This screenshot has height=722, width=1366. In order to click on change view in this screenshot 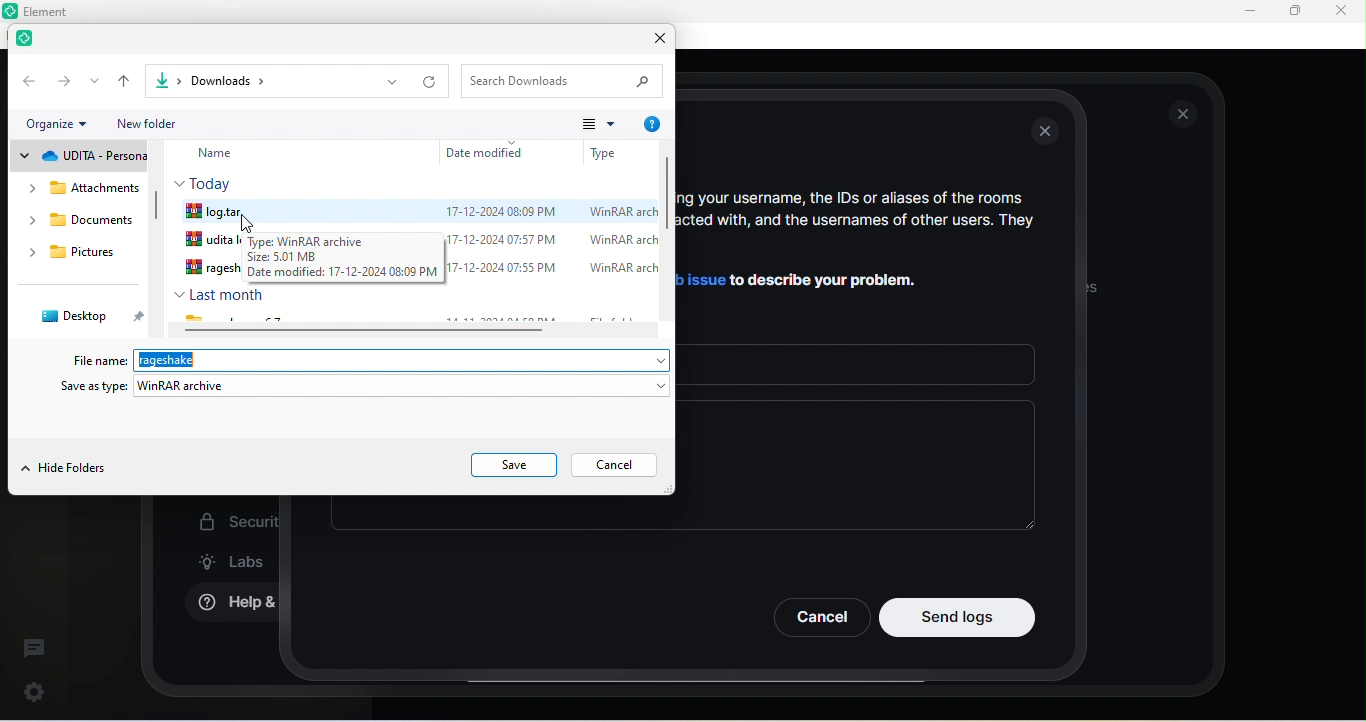, I will do `click(598, 123)`.